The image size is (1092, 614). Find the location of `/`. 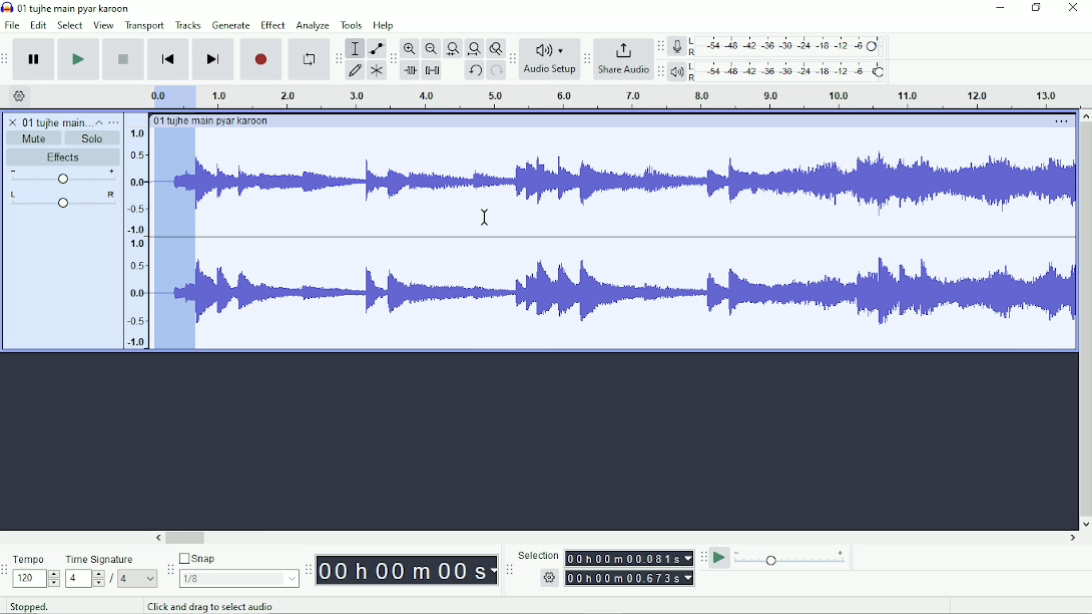

/ is located at coordinates (113, 579).